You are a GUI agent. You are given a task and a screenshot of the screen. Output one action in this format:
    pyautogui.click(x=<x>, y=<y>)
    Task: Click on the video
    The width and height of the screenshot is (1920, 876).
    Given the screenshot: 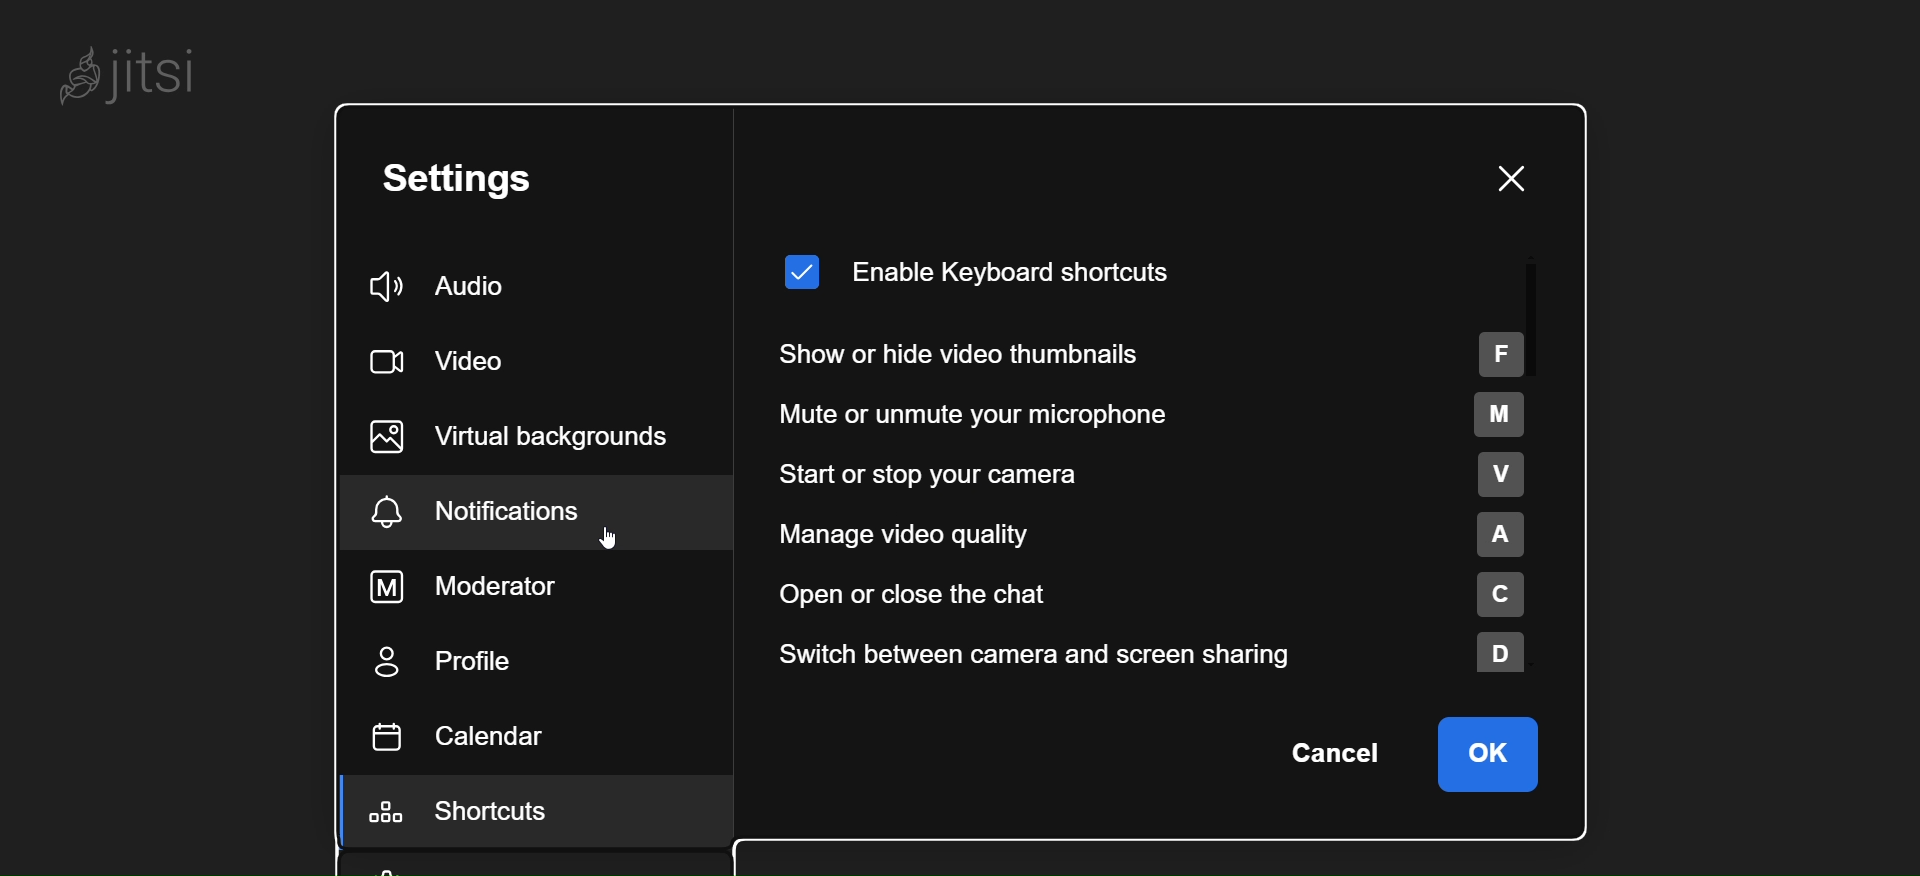 What is the action you would take?
    pyautogui.click(x=451, y=360)
    